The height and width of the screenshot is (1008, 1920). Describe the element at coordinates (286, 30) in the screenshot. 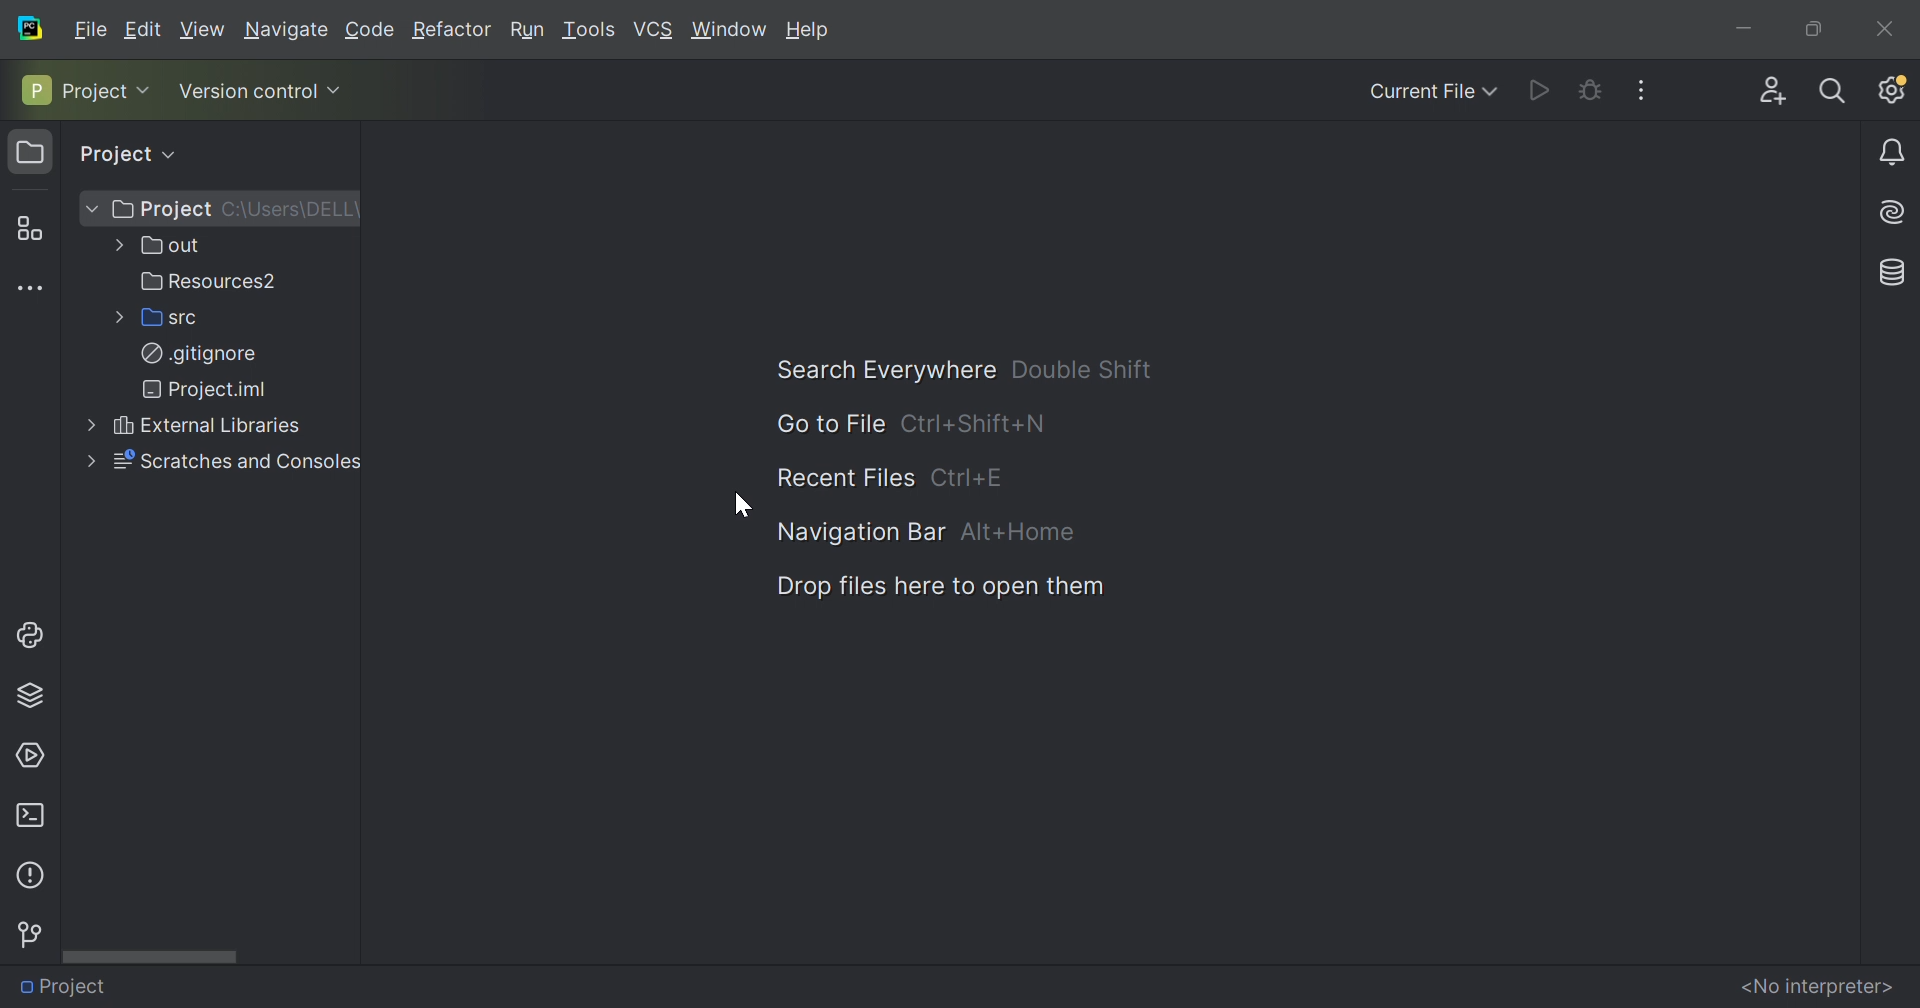

I see `Navigate` at that location.